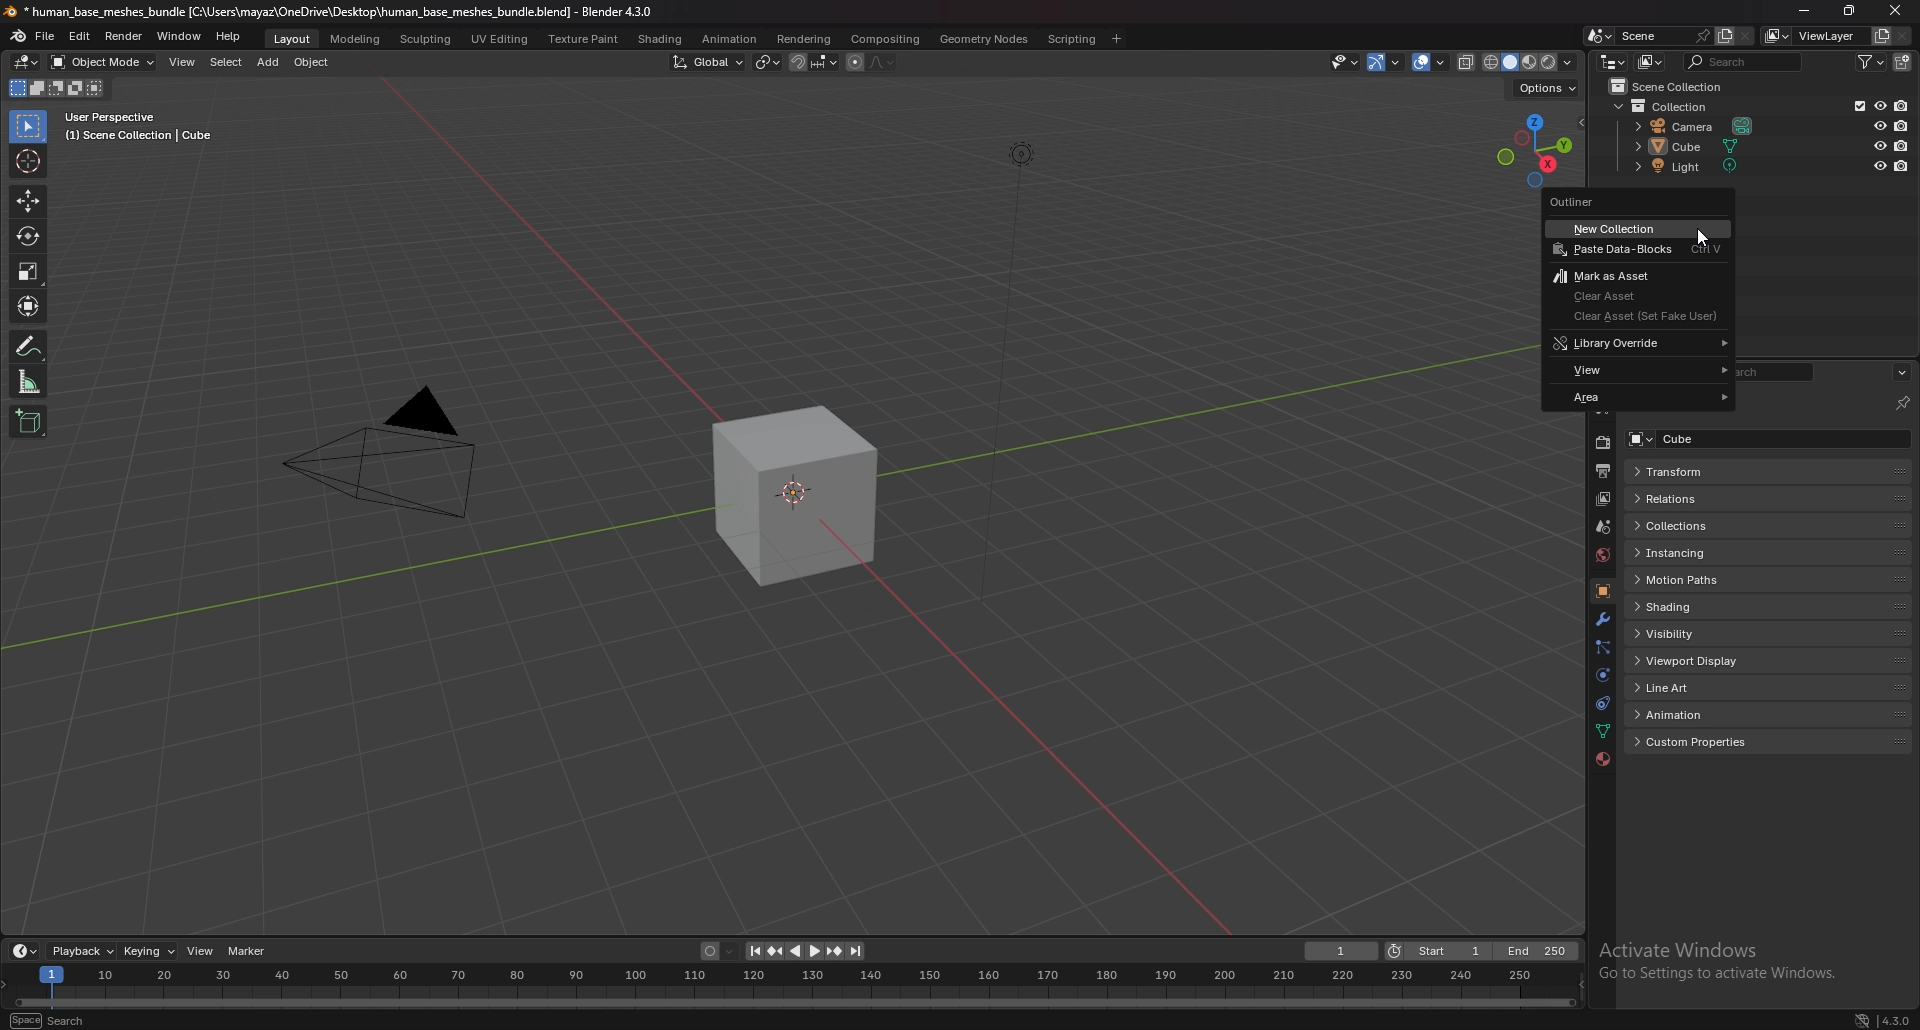 The width and height of the screenshot is (1920, 1030). What do you see at coordinates (28, 382) in the screenshot?
I see `measure` at bounding box center [28, 382].